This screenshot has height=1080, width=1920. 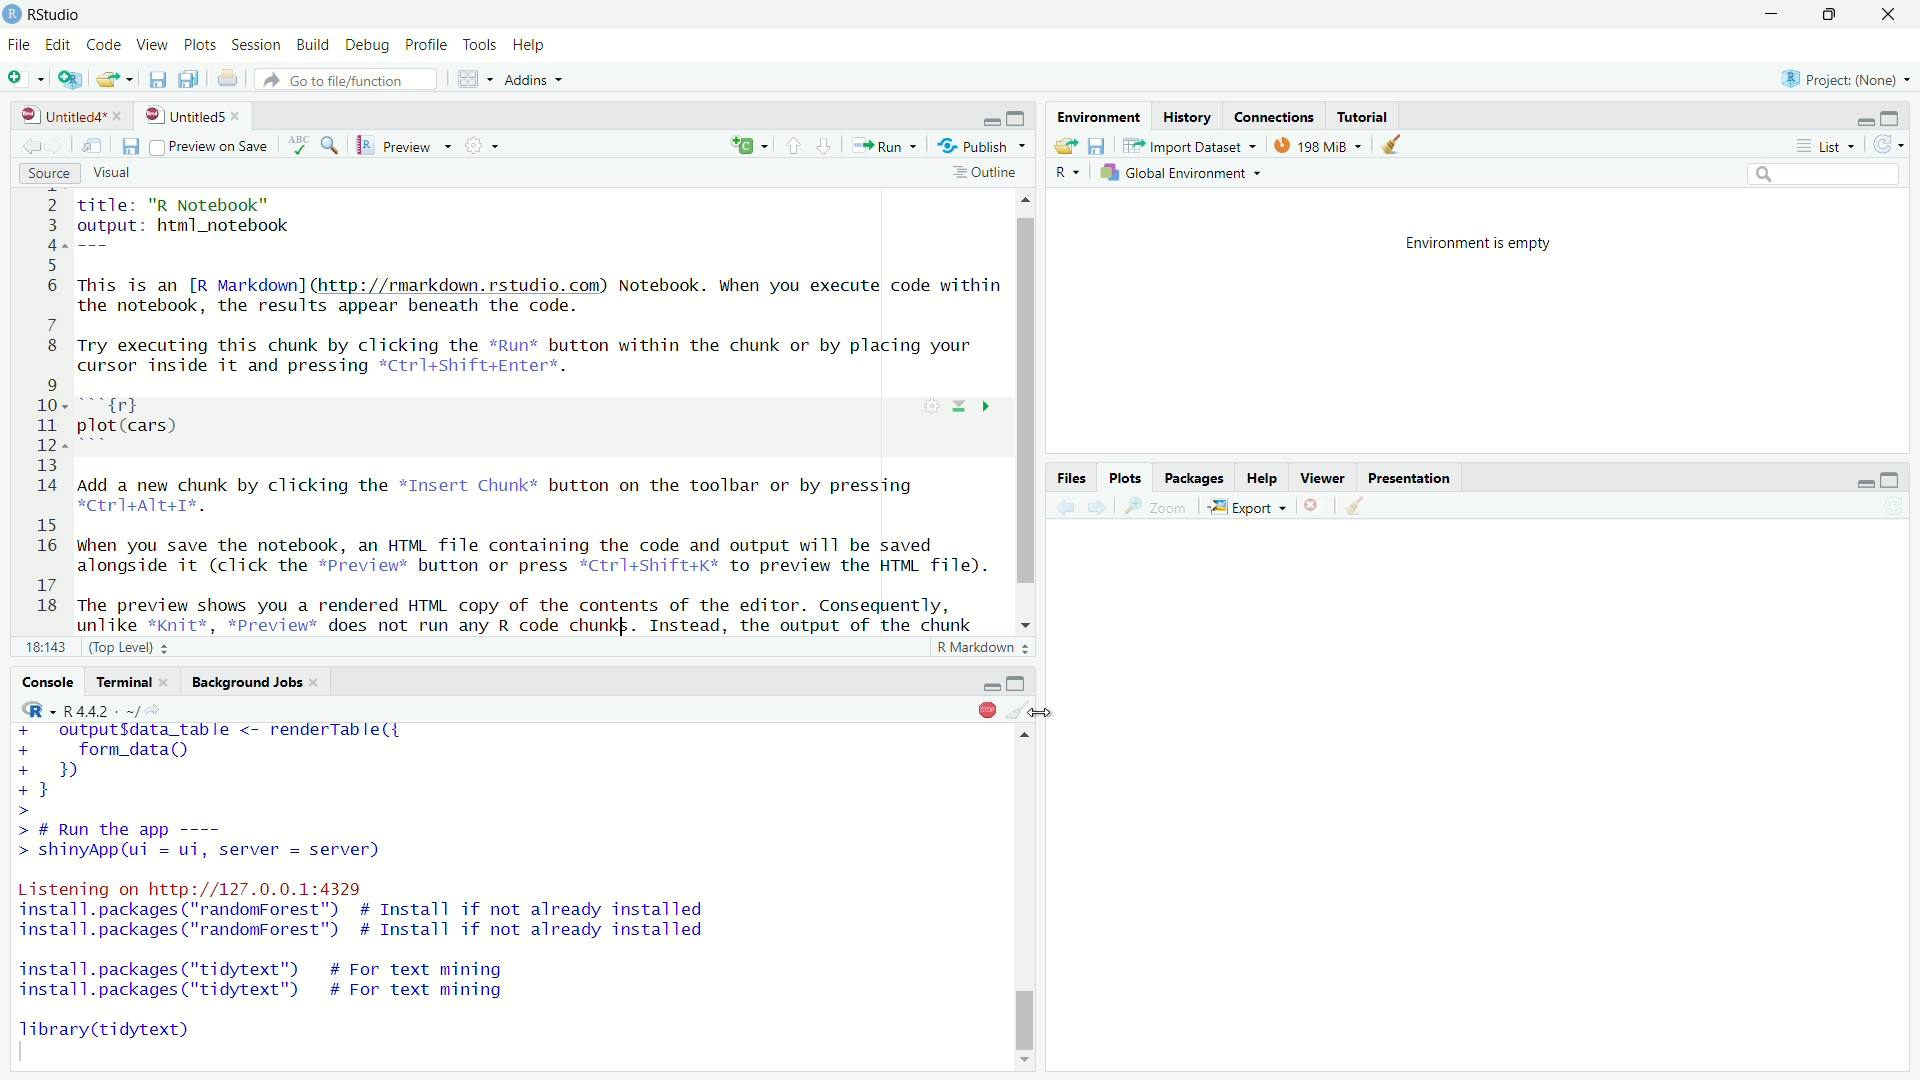 I want to click on Presentation, so click(x=1408, y=478).